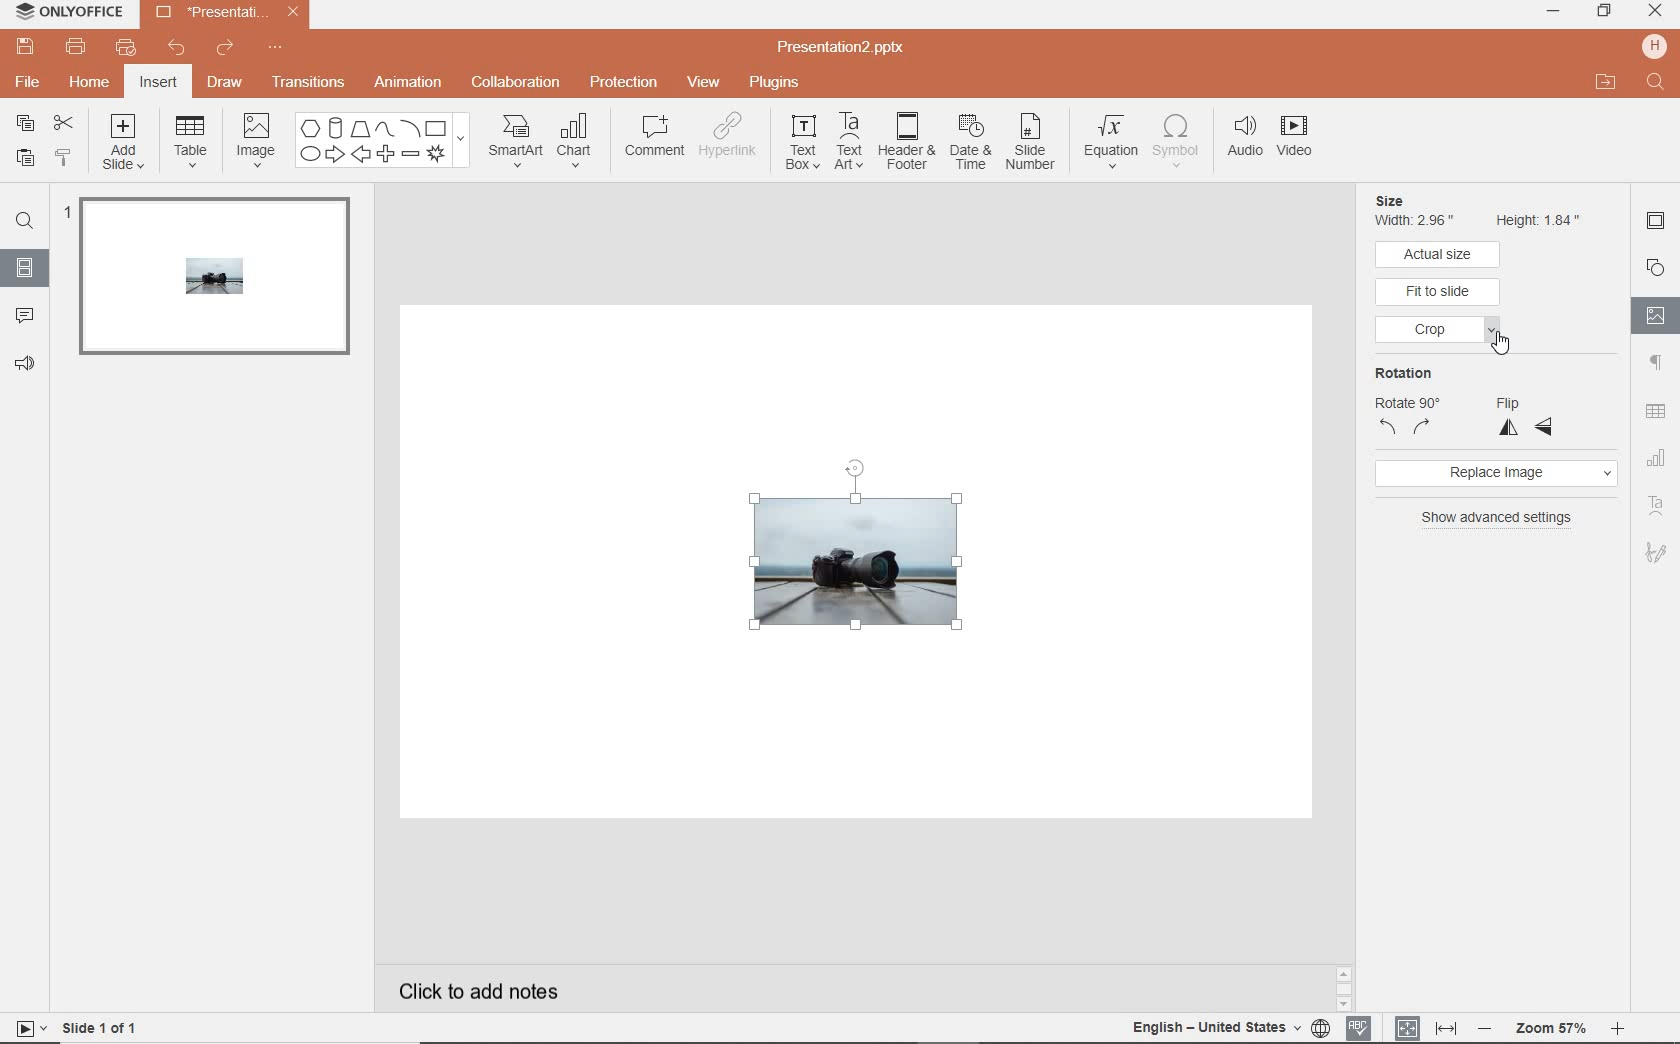  I want to click on table settings, so click(1655, 410).